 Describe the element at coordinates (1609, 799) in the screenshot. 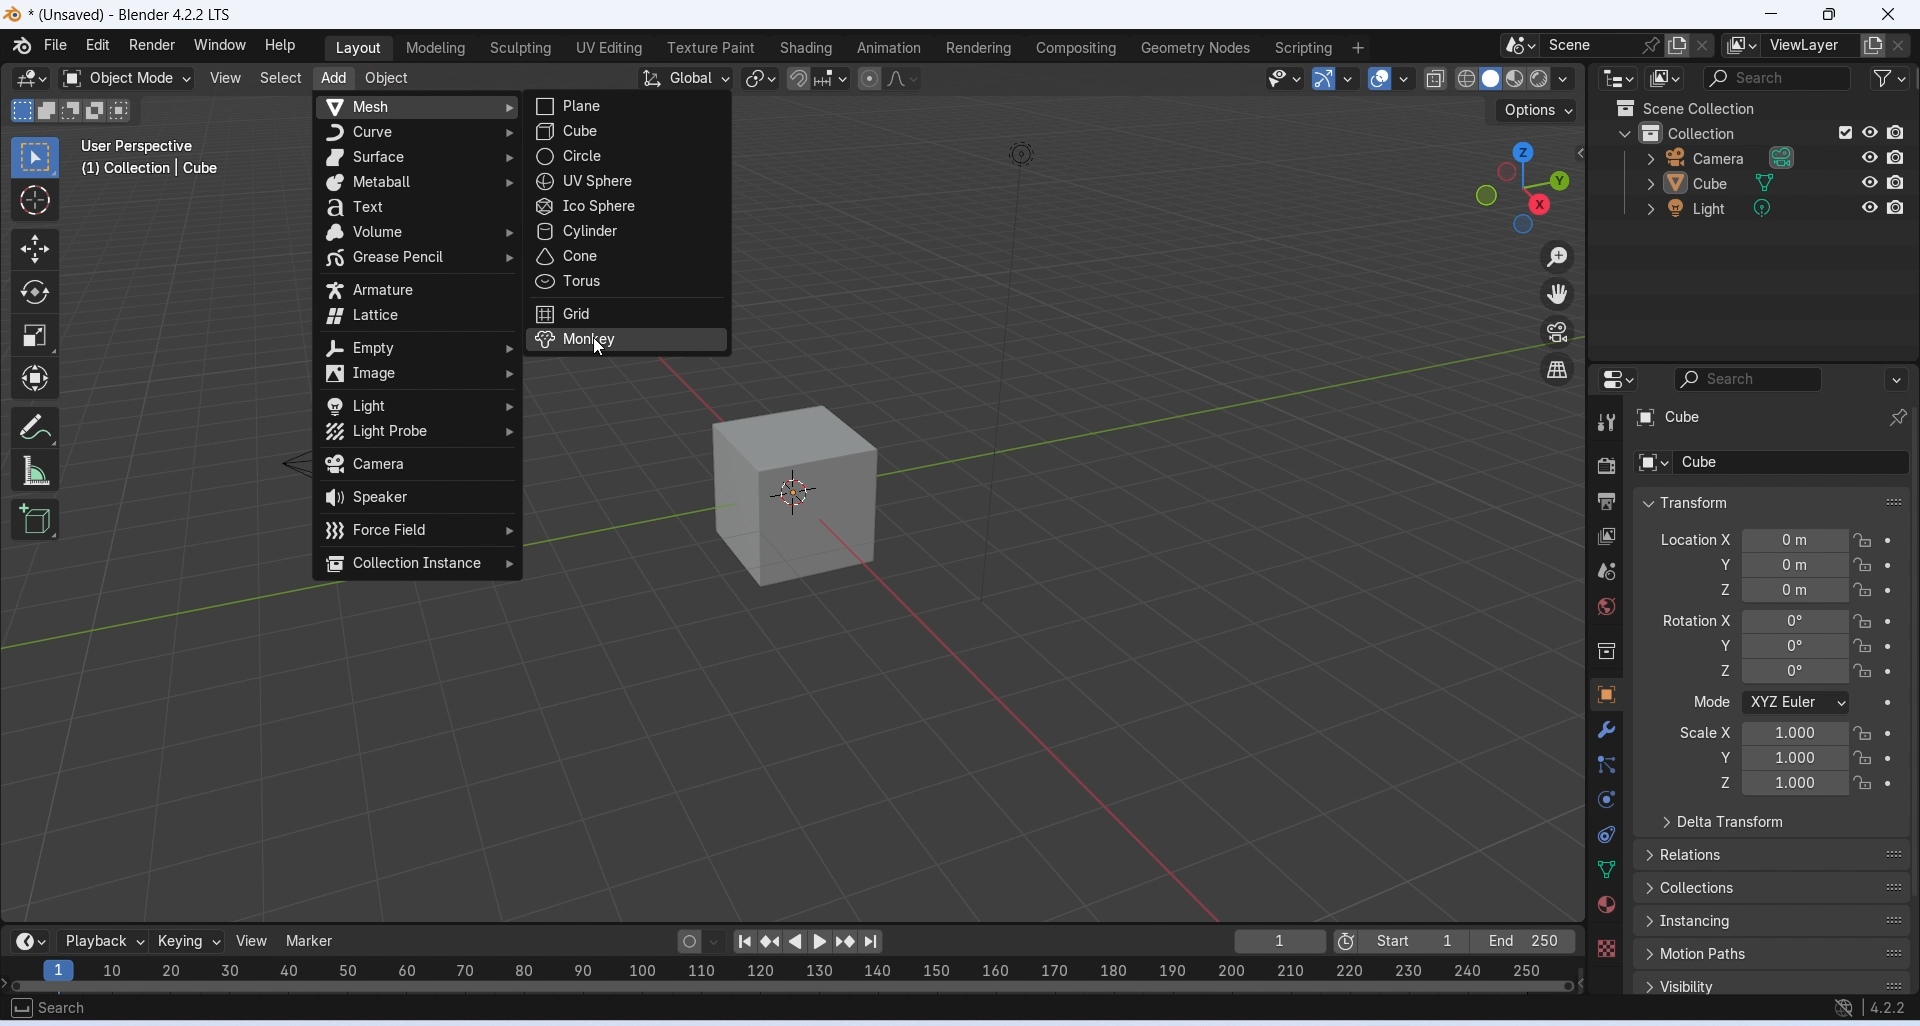

I see `physics` at that location.